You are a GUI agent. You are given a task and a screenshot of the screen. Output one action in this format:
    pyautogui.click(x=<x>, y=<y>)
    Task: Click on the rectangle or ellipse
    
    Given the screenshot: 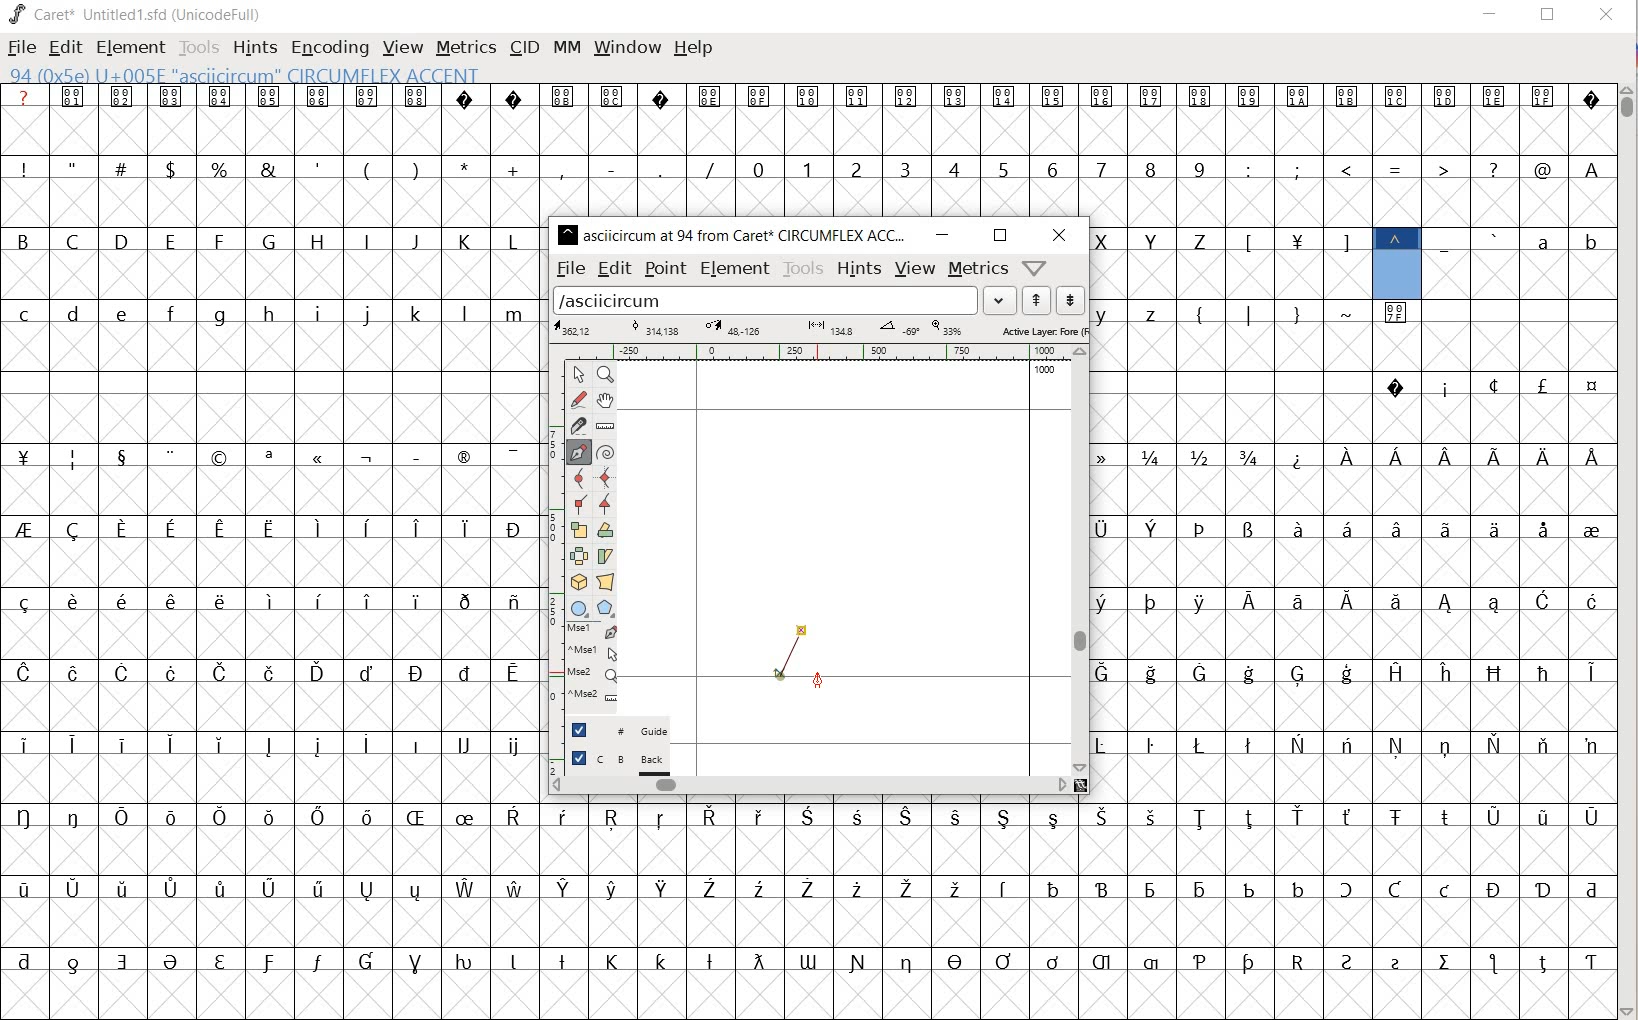 What is the action you would take?
    pyautogui.click(x=580, y=608)
    